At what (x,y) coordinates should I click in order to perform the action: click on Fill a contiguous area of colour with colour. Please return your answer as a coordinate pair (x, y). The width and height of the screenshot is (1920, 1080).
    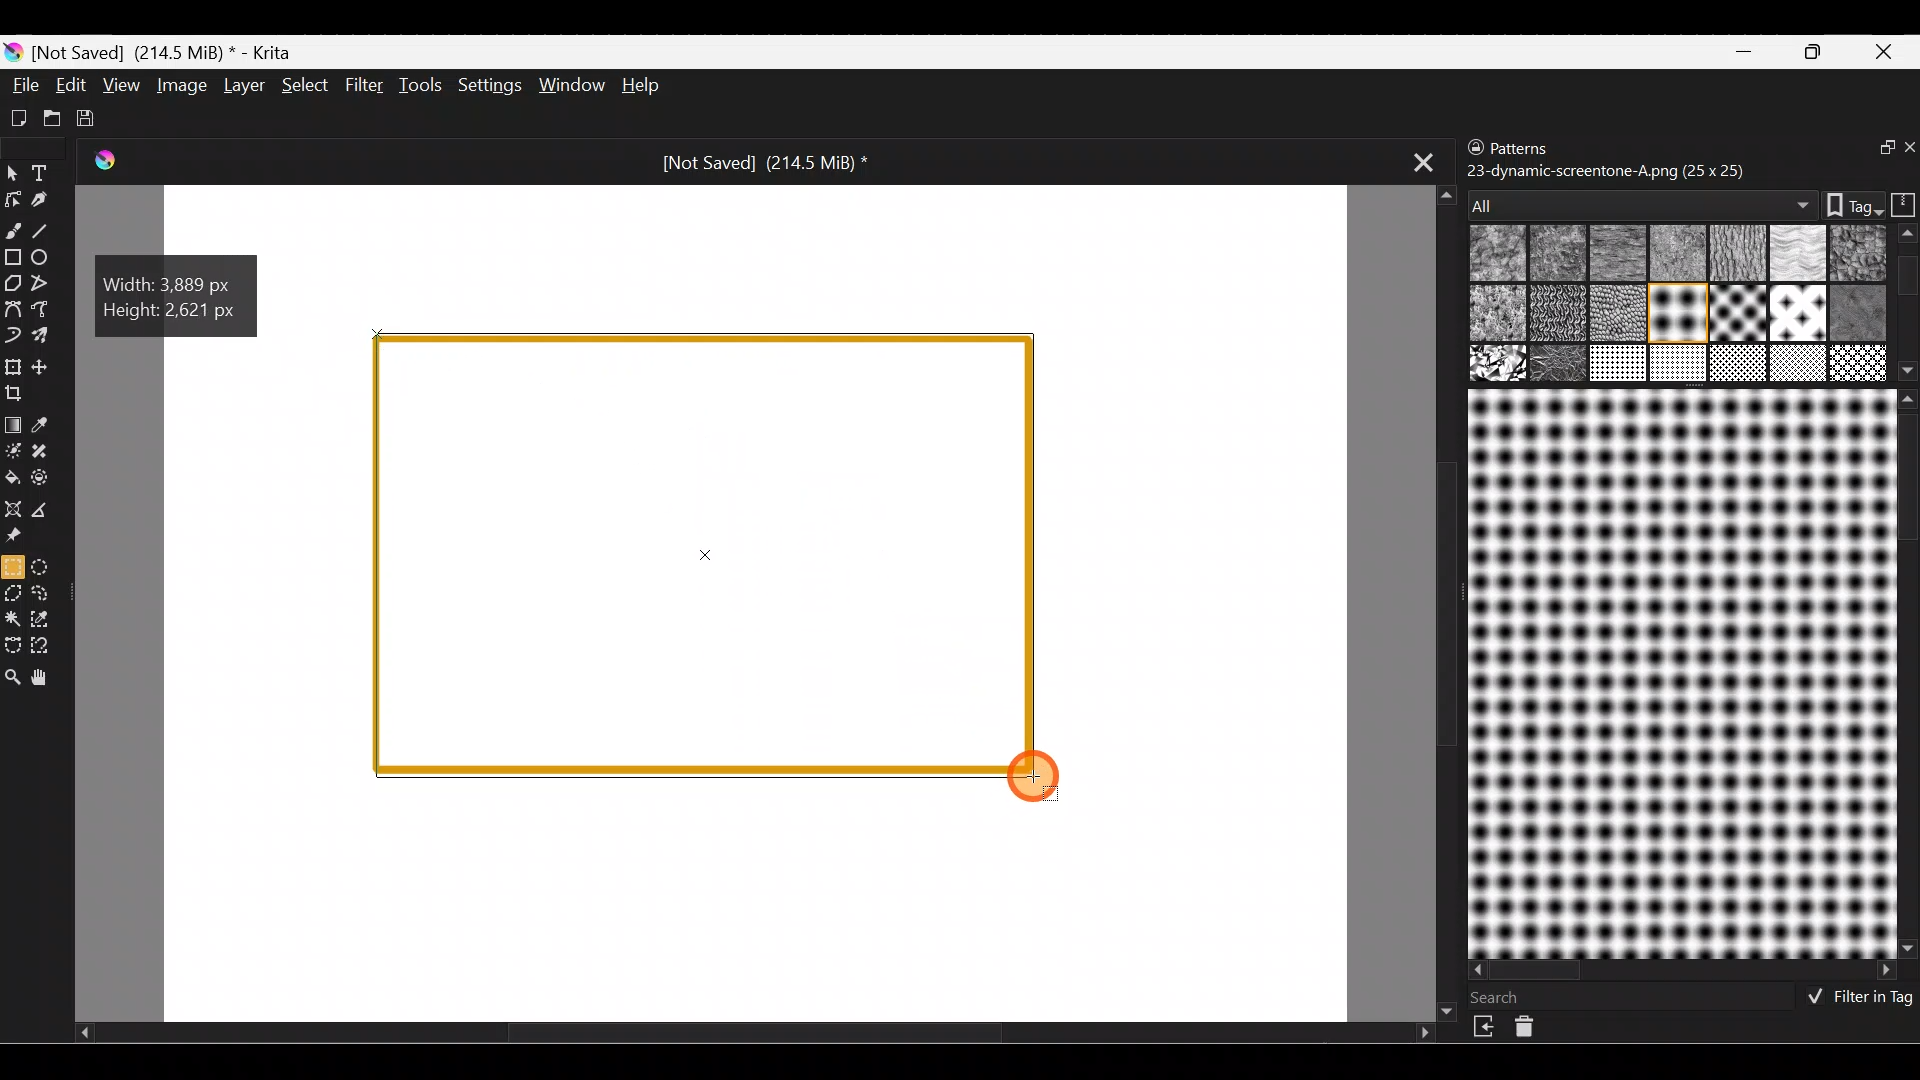
    Looking at the image, I should click on (13, 477).